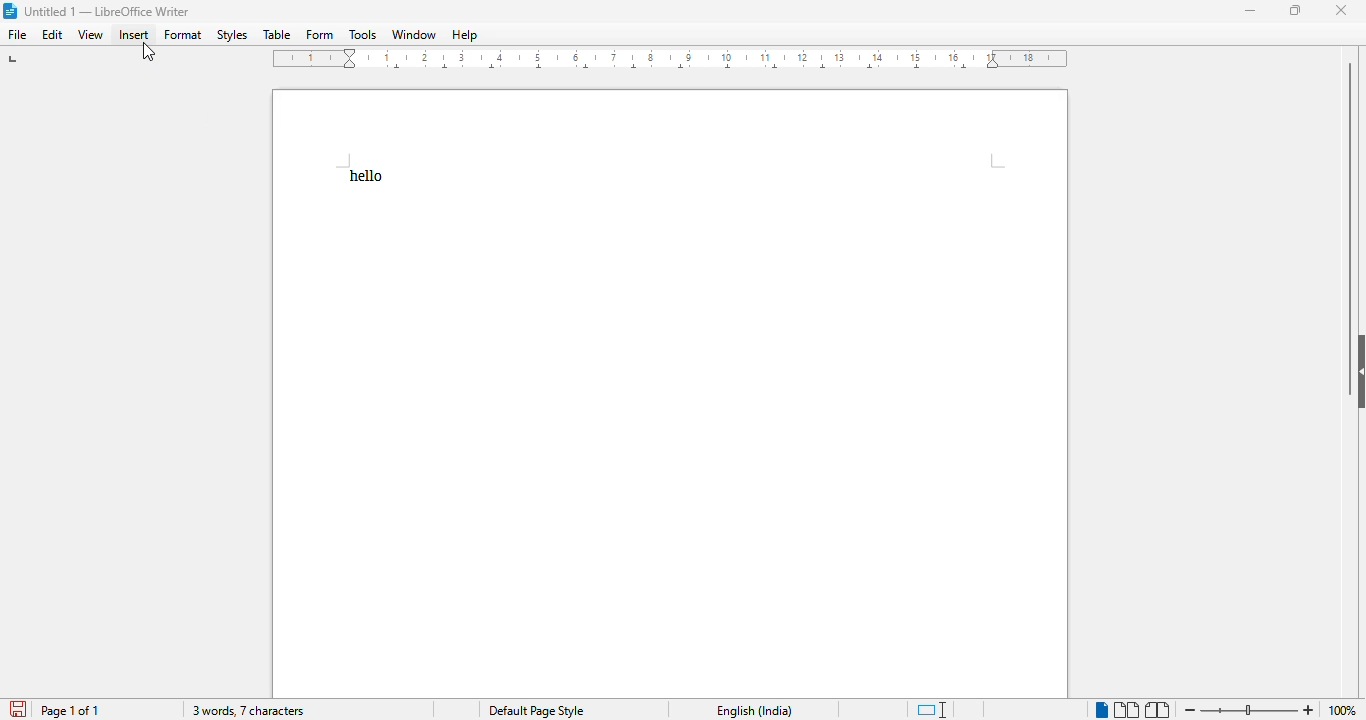  What do you see at coordinates (70, 711) in the screenshot?
I see `page 1 of 1` at bounding box center [70, 711].